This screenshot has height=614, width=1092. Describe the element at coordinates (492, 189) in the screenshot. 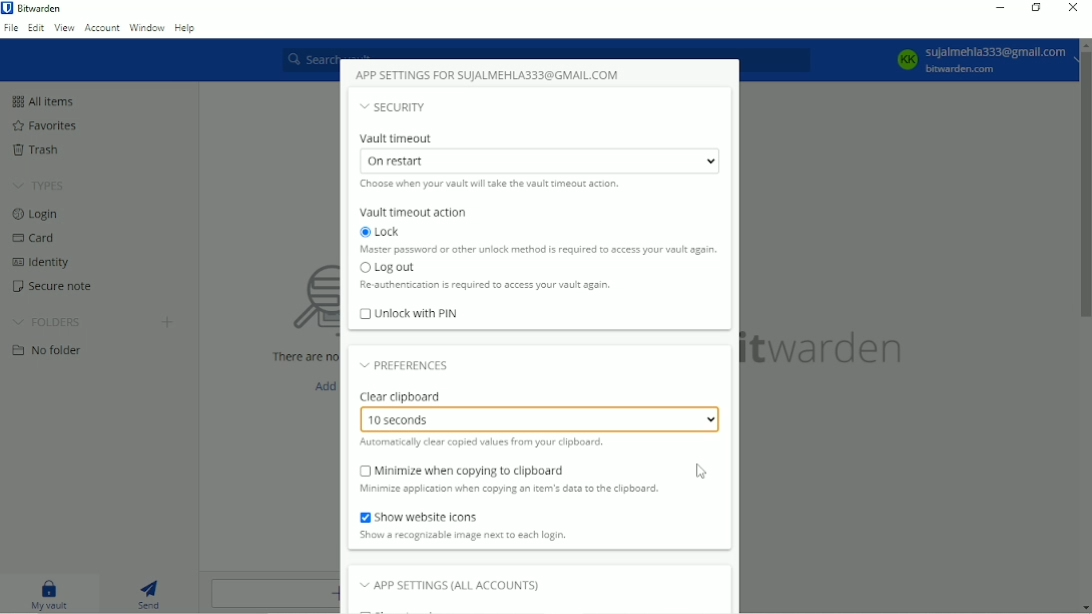

I see `Choose when your vault will take the vault timeout action.` at that location.